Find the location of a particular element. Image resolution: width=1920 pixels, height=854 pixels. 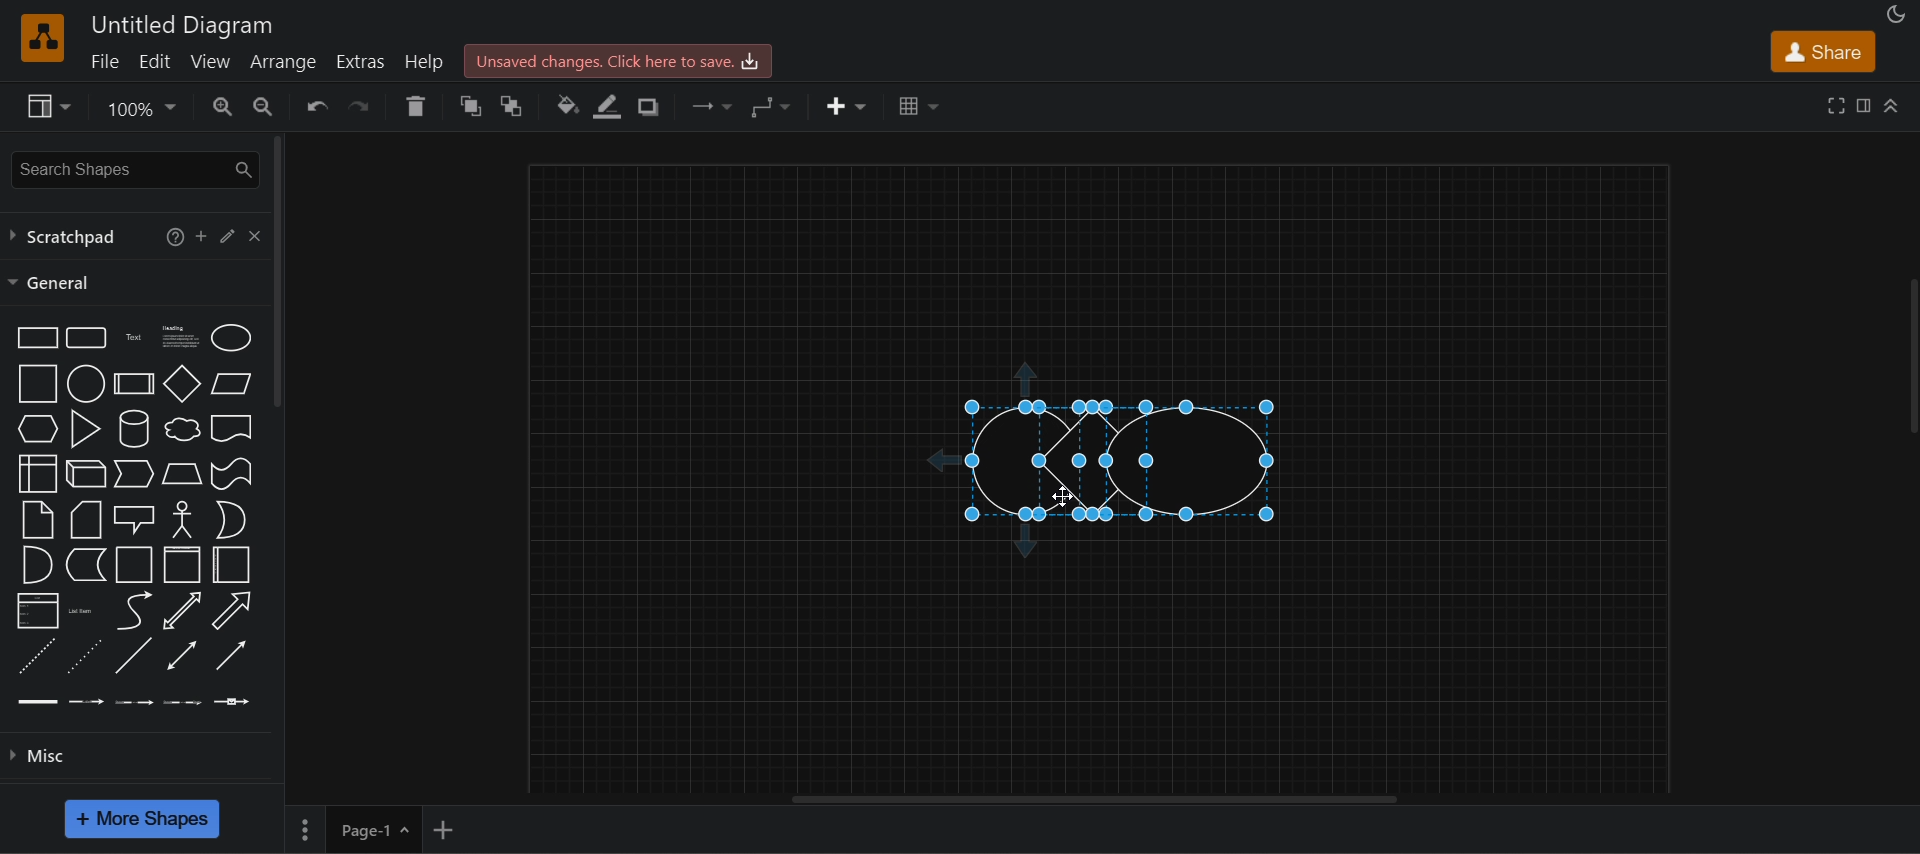

action points to transform shape is located at coordinates (1116, 460).